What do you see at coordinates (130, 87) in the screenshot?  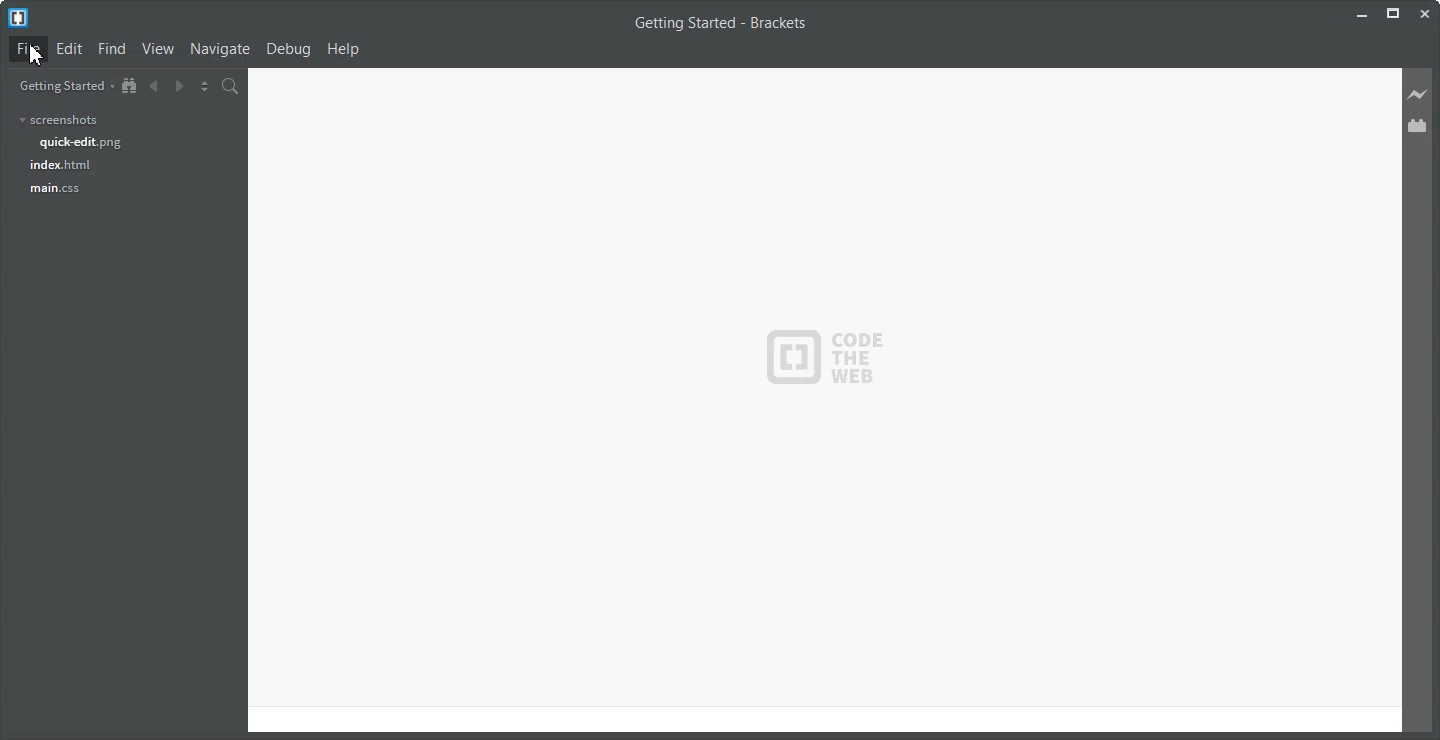 I see `Show in the file Tree` at bounding box center [130, 87].